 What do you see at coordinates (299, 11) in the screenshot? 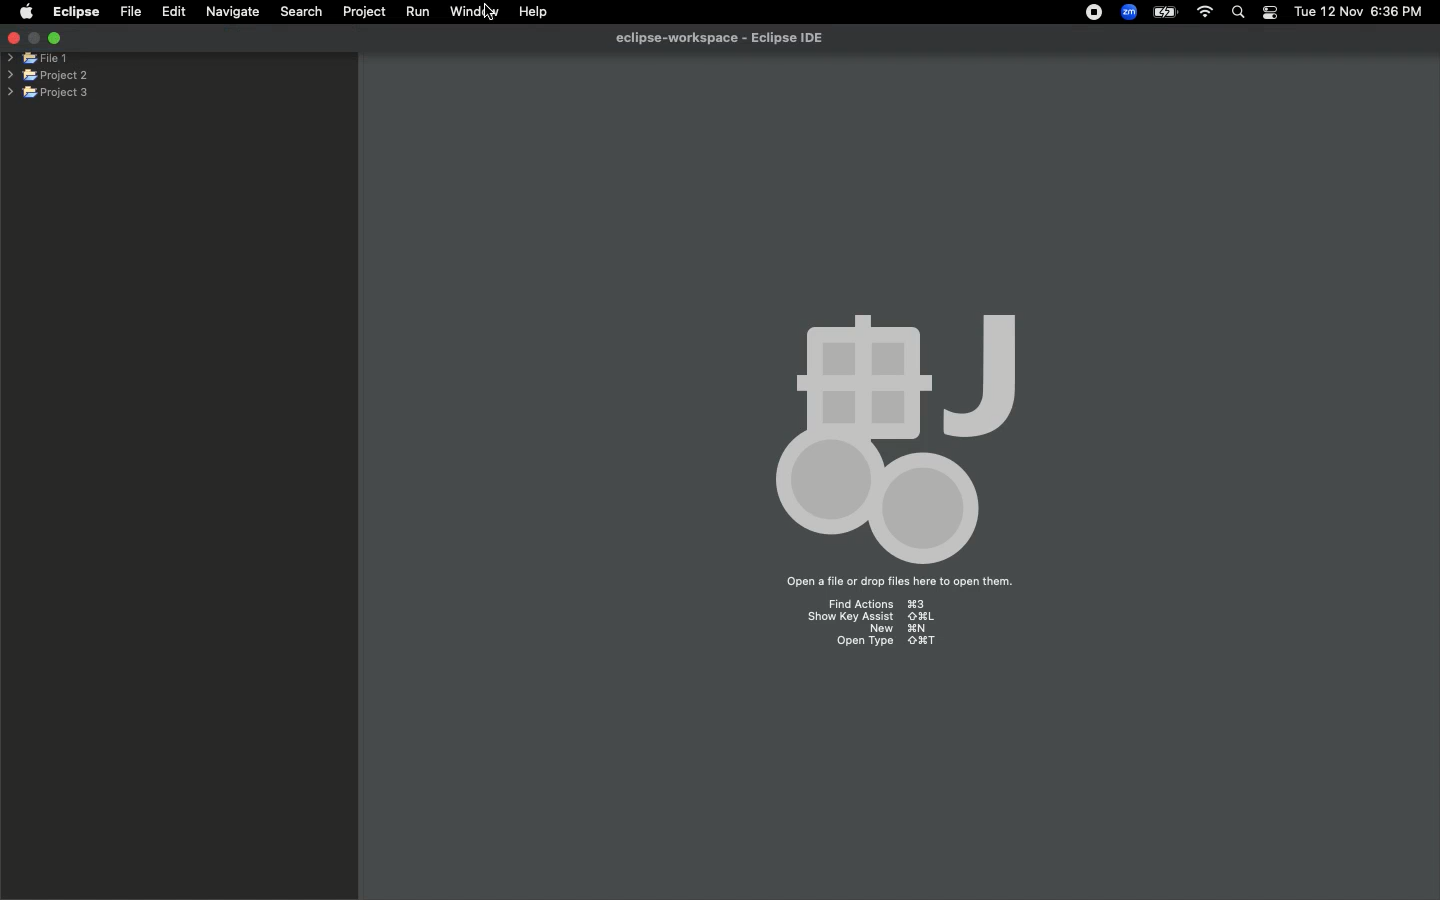
I see `Search` at bounding box center [299, 11].